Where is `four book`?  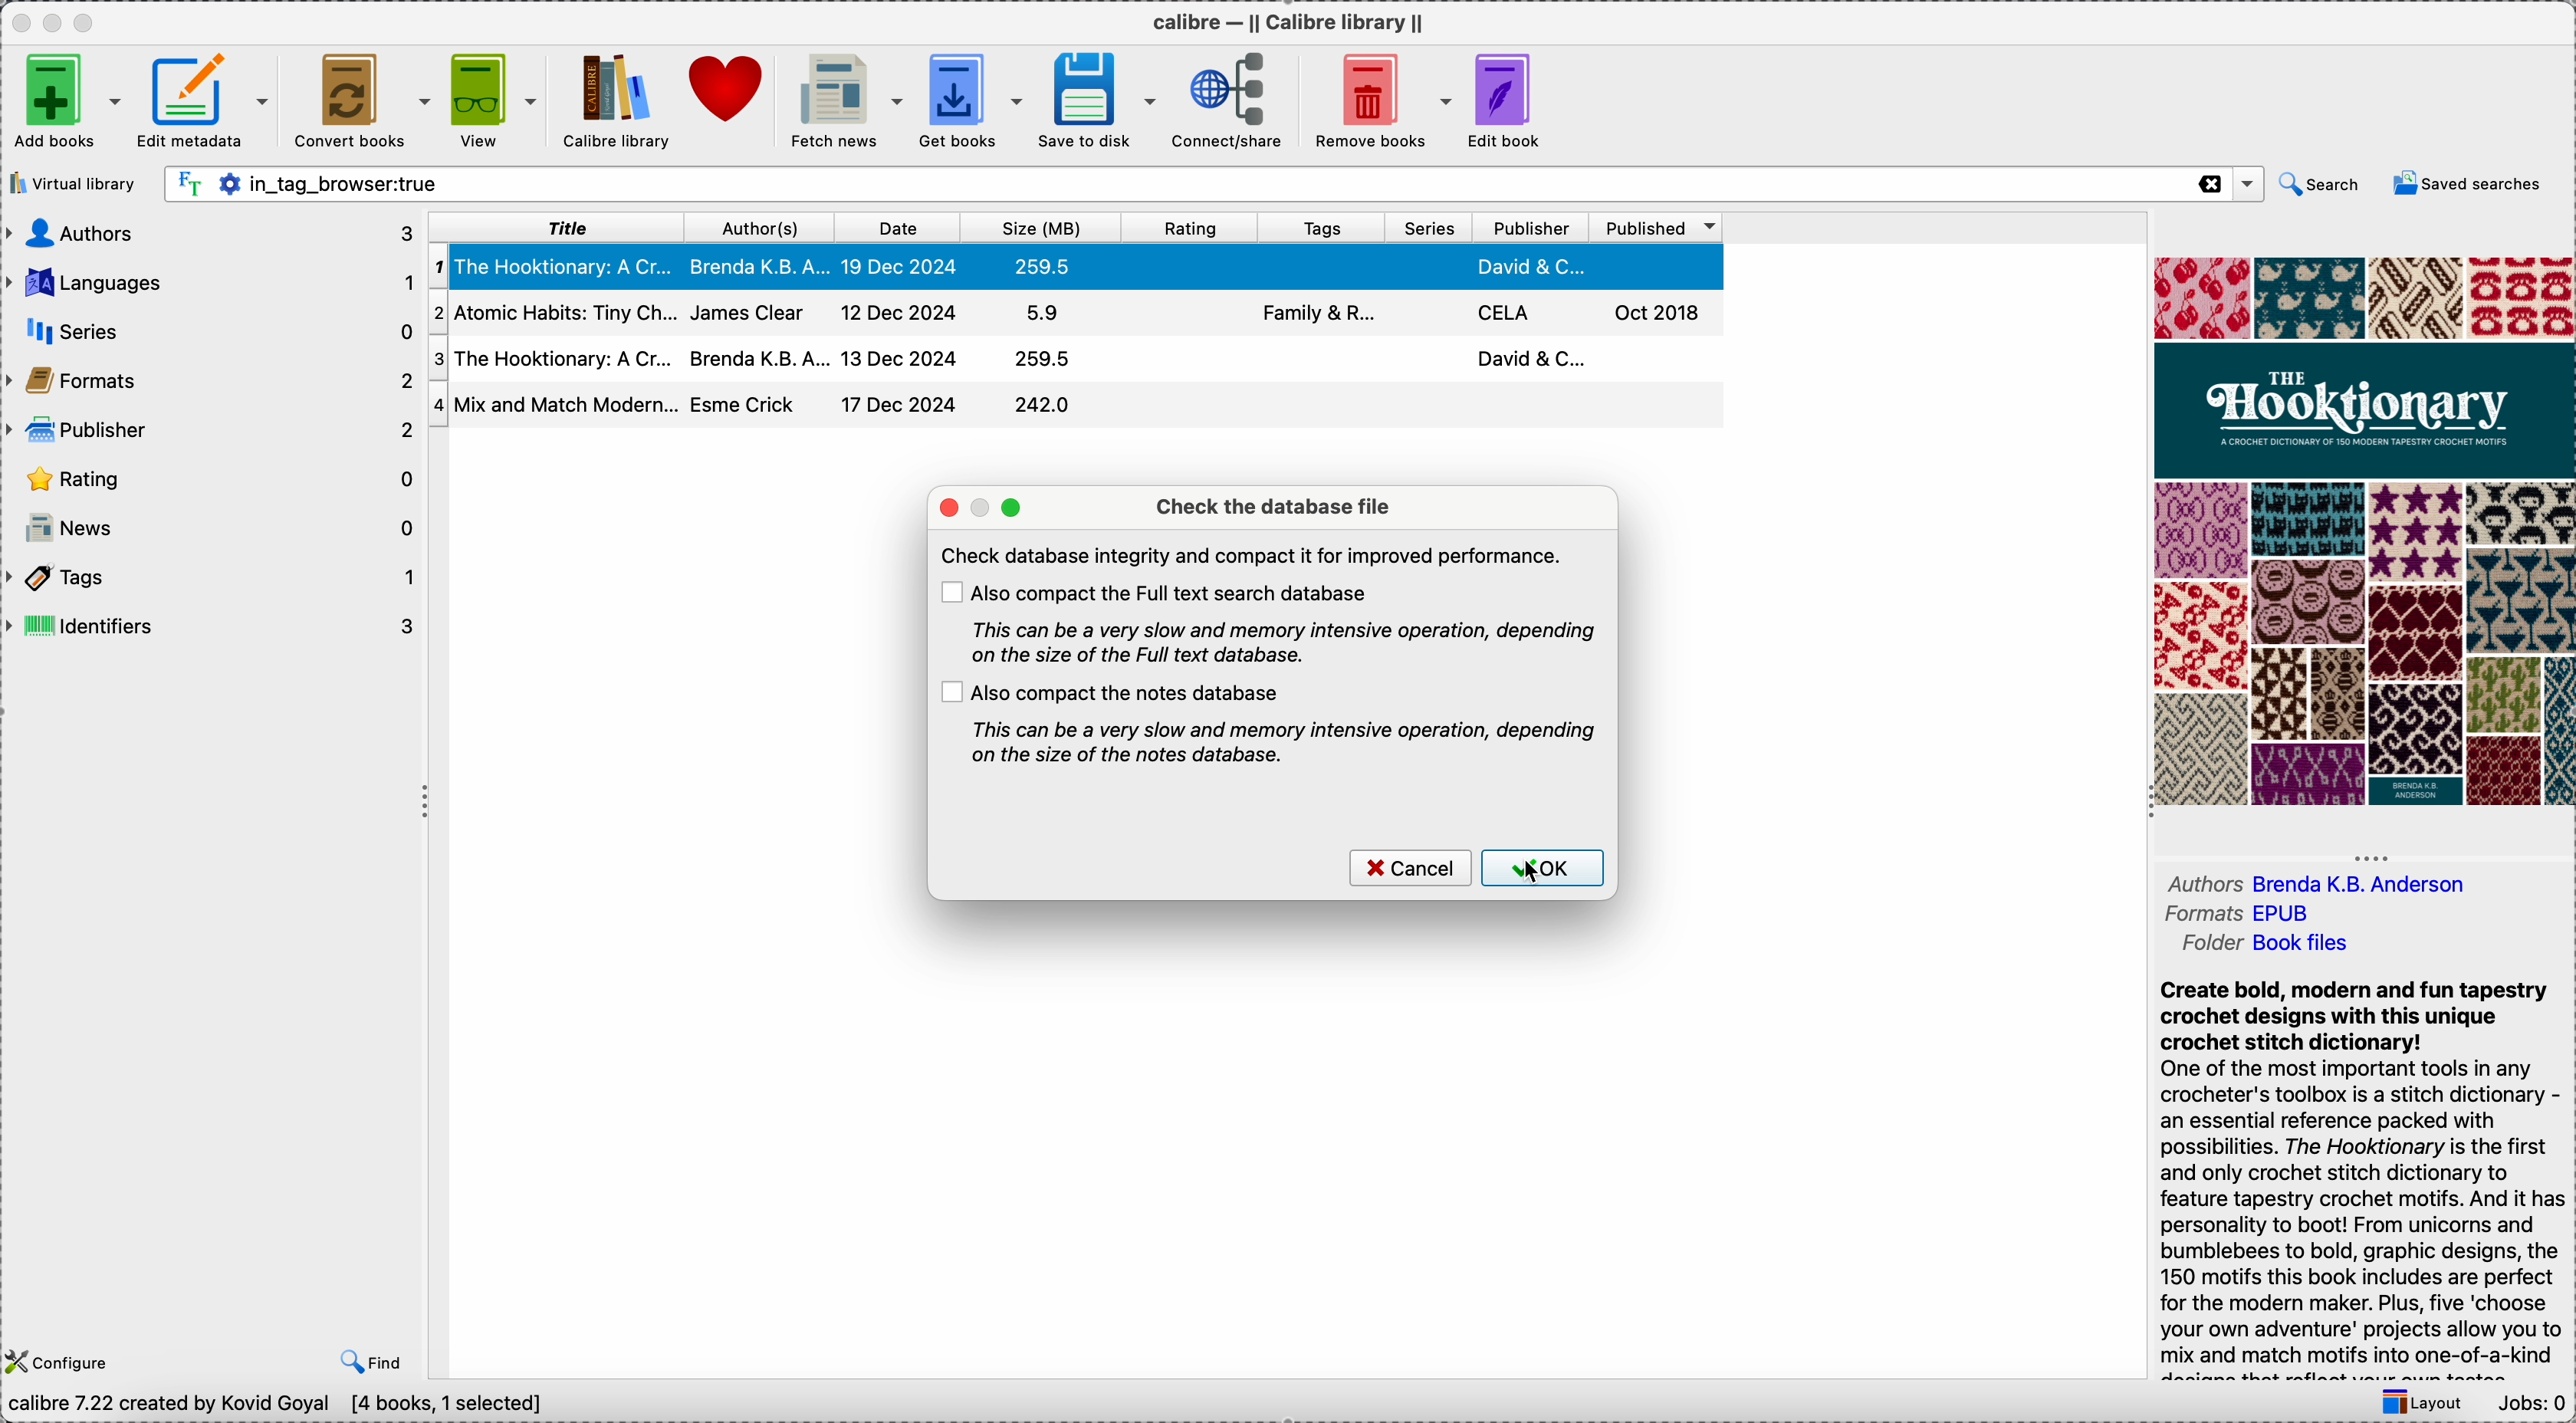 four book is located at coordinates (1077, 407).